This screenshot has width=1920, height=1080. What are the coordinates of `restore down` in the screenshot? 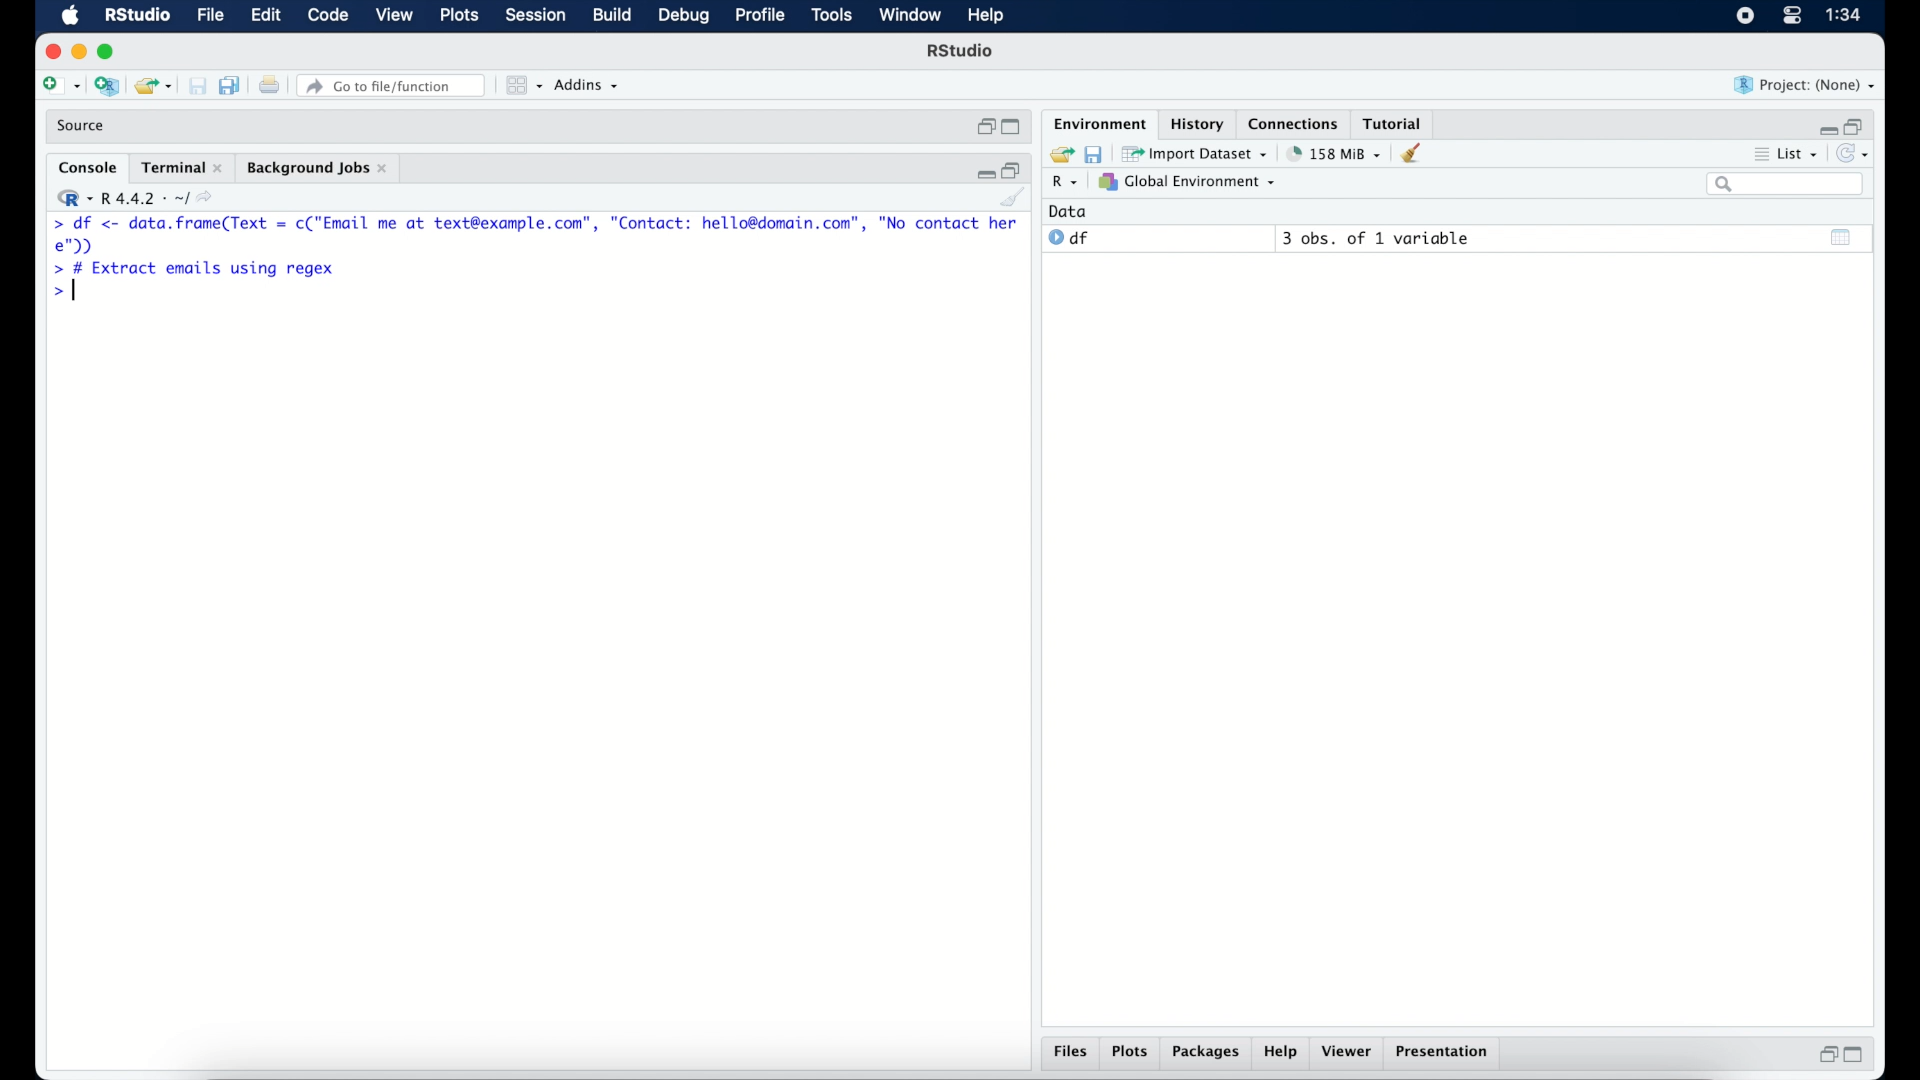 It's located at (1826, 1057).